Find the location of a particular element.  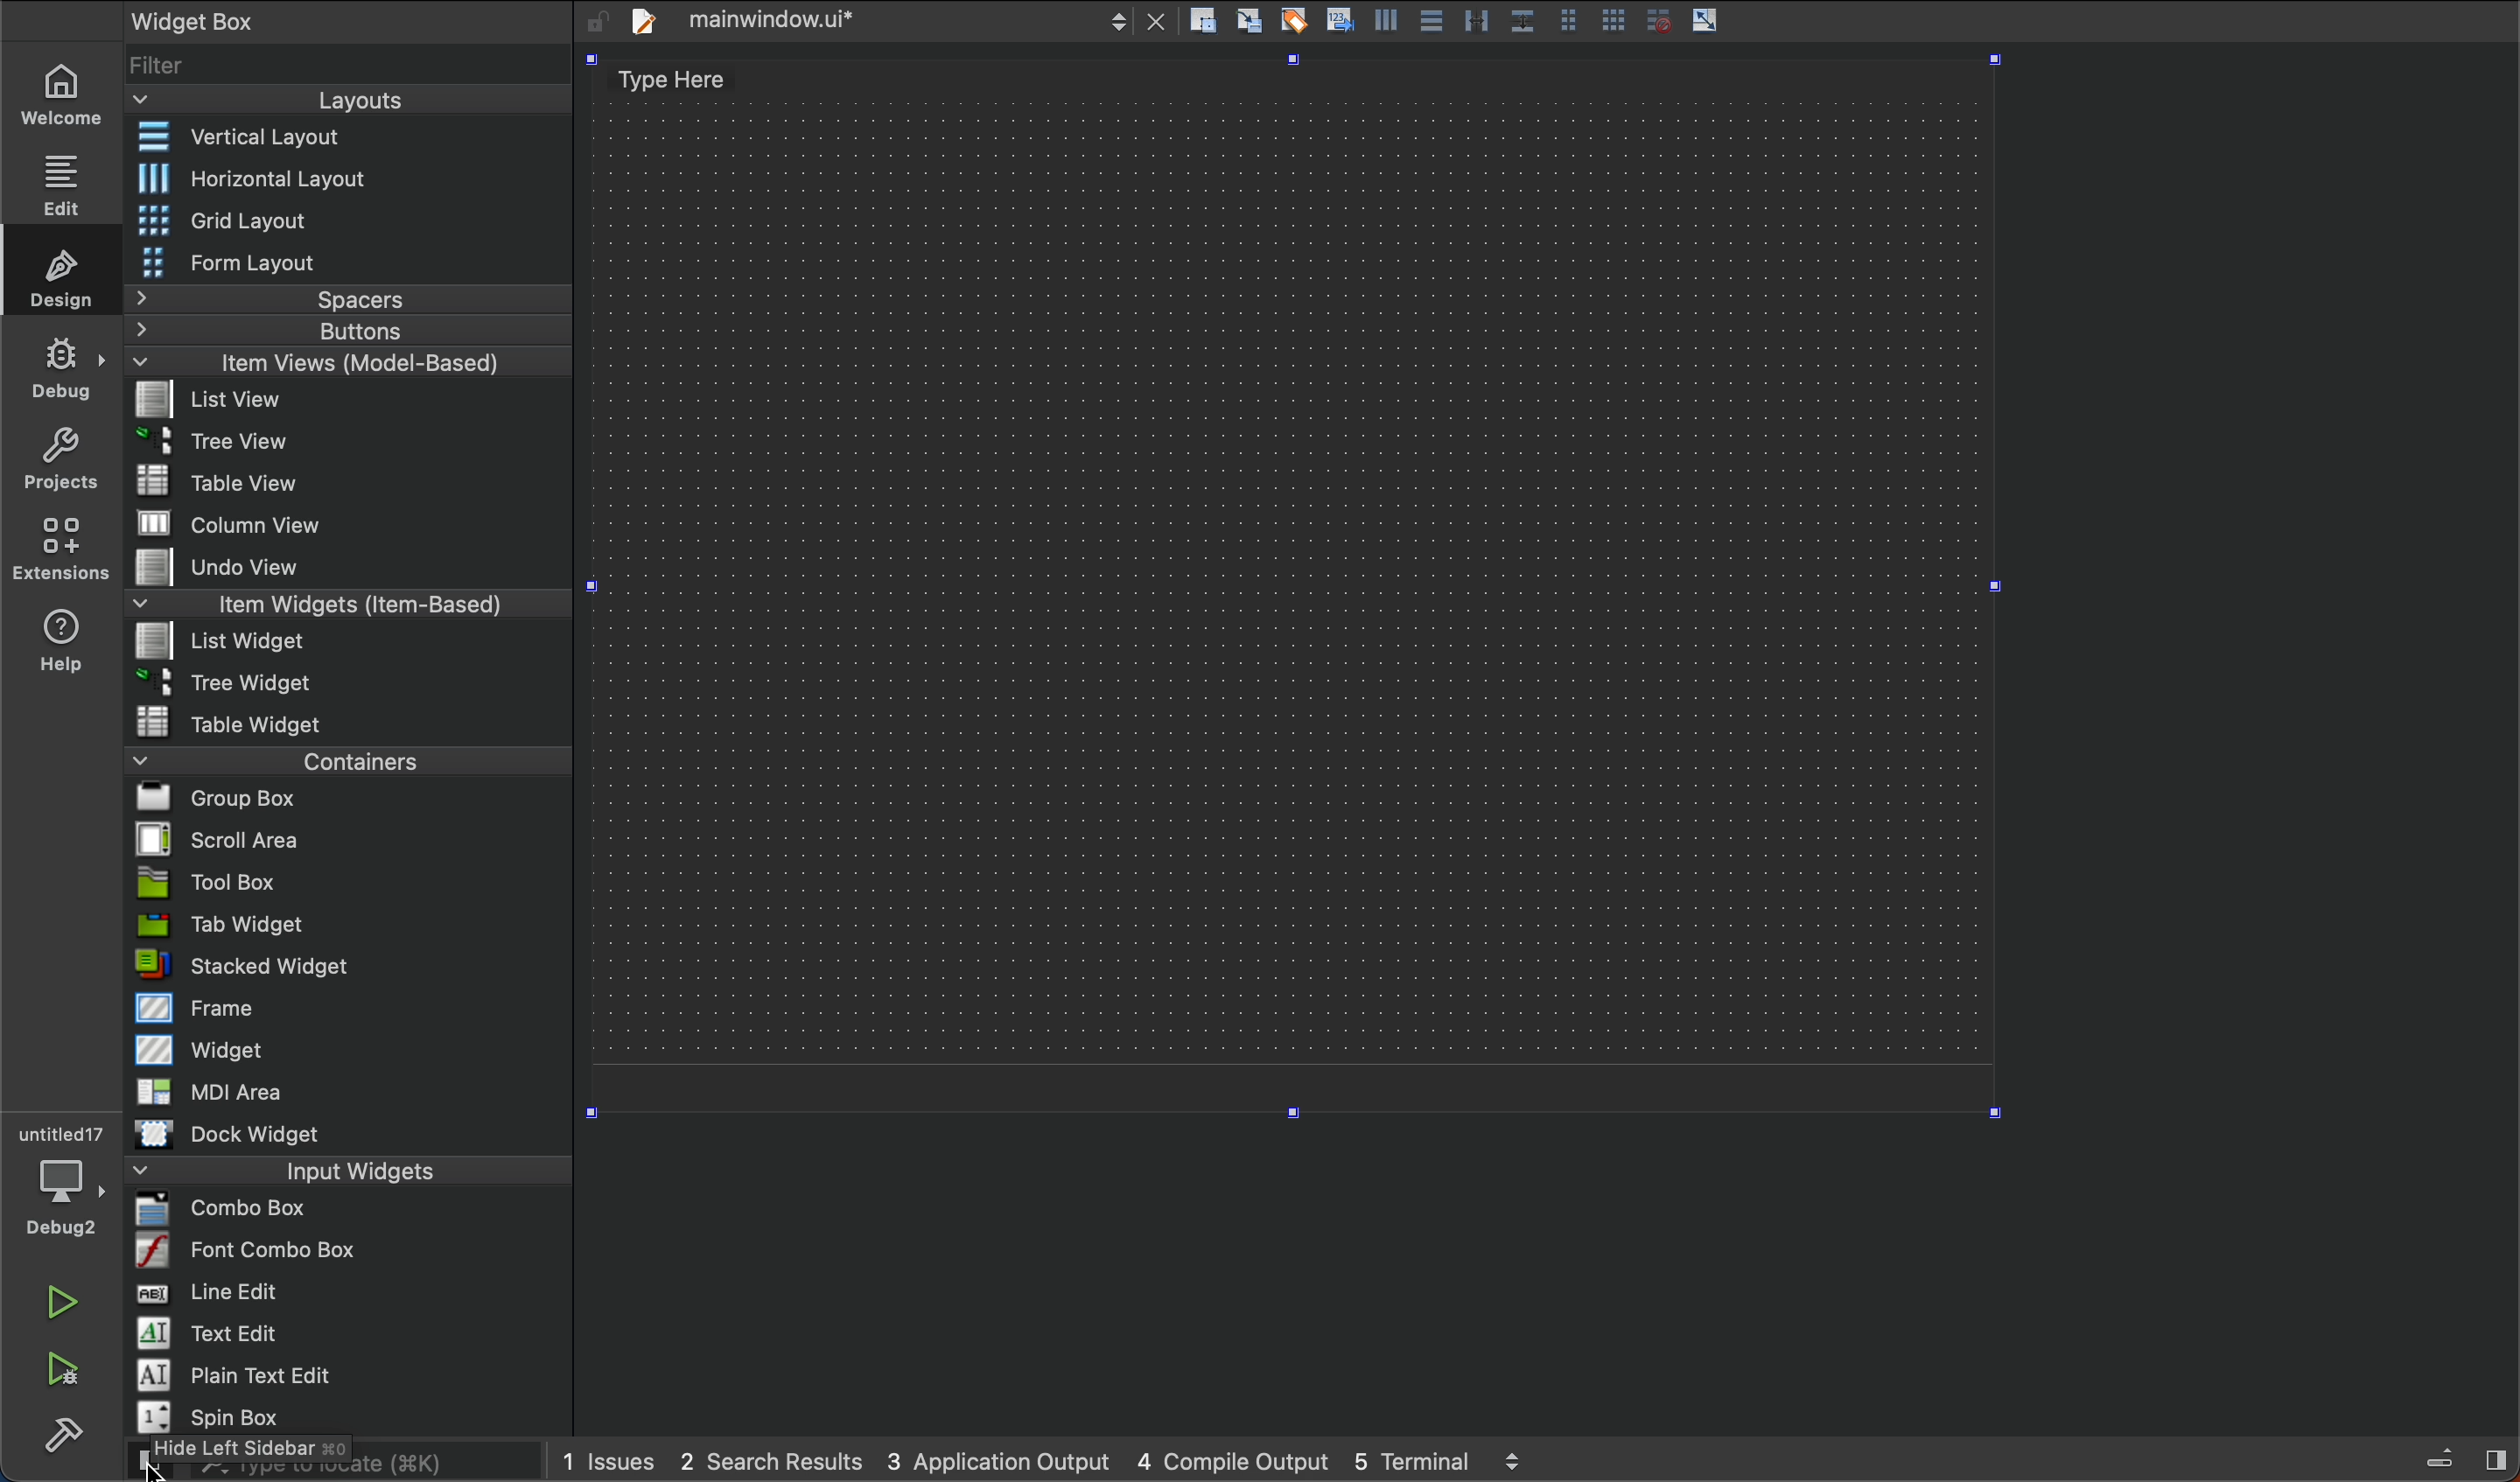

Horizontal Layout is located at coordinates (298, 177).